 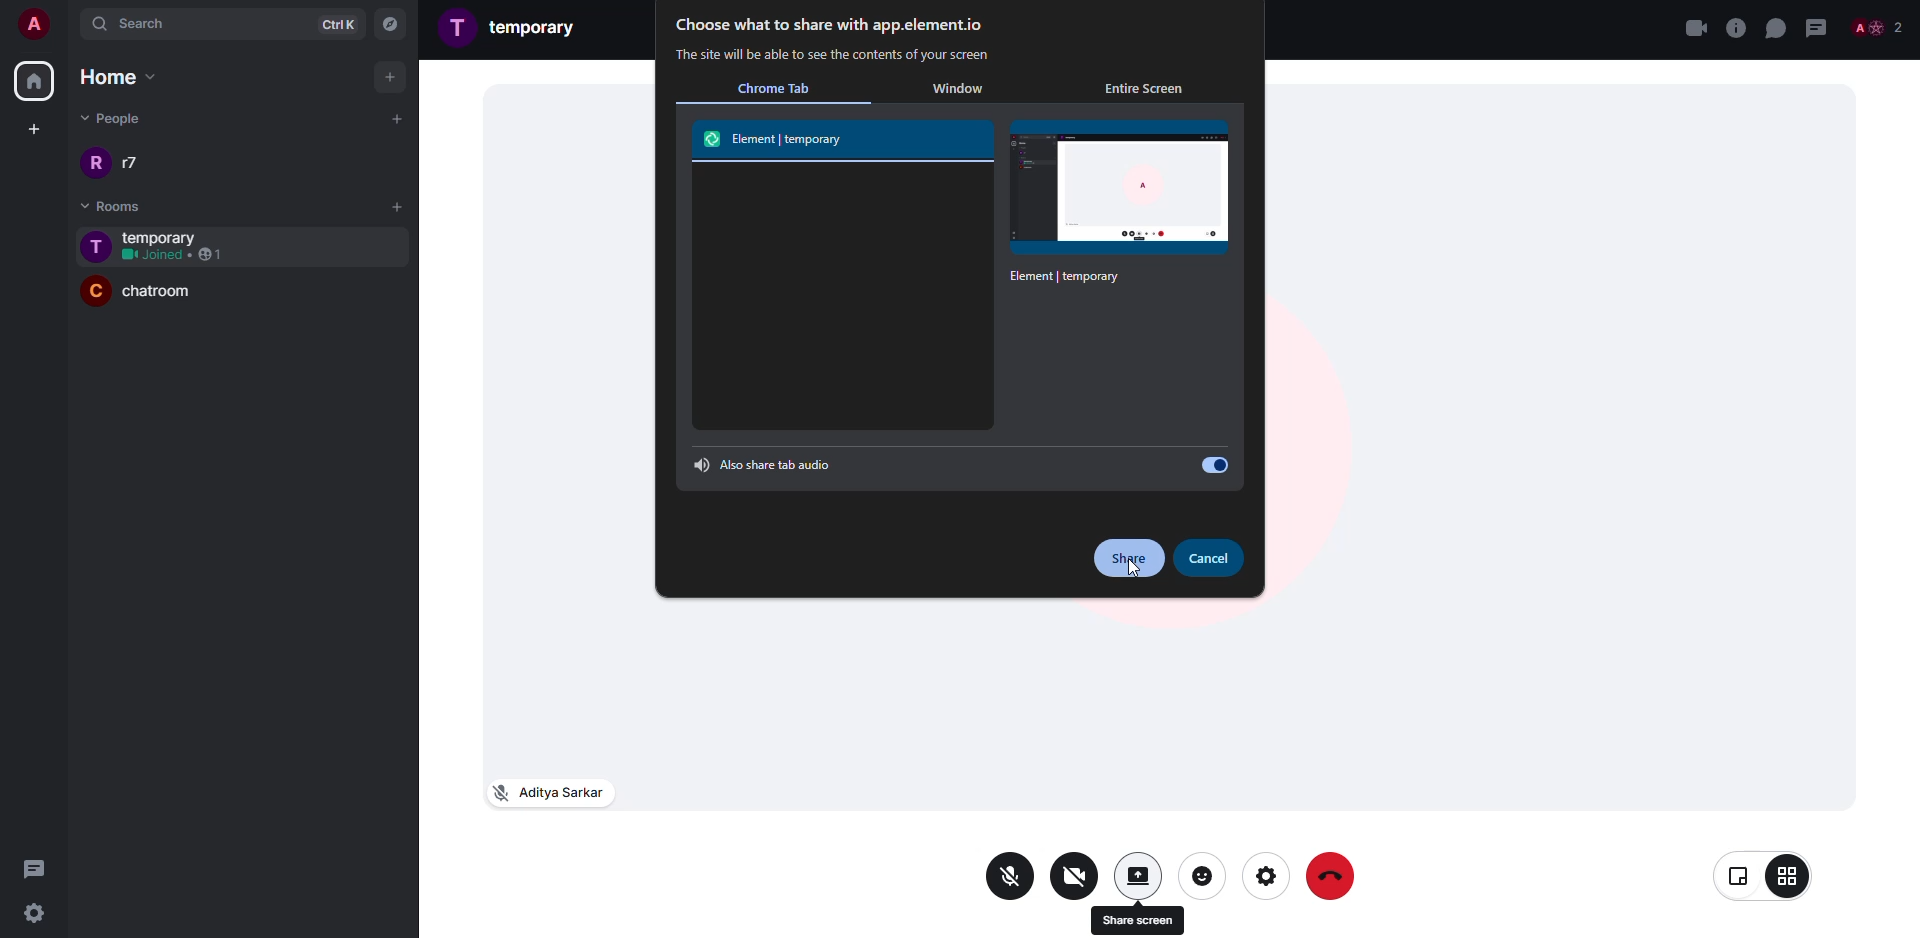 What do you see at coordinates (42, 912) in the screenshot?
I see `settings` at bounding box center [42, 912].